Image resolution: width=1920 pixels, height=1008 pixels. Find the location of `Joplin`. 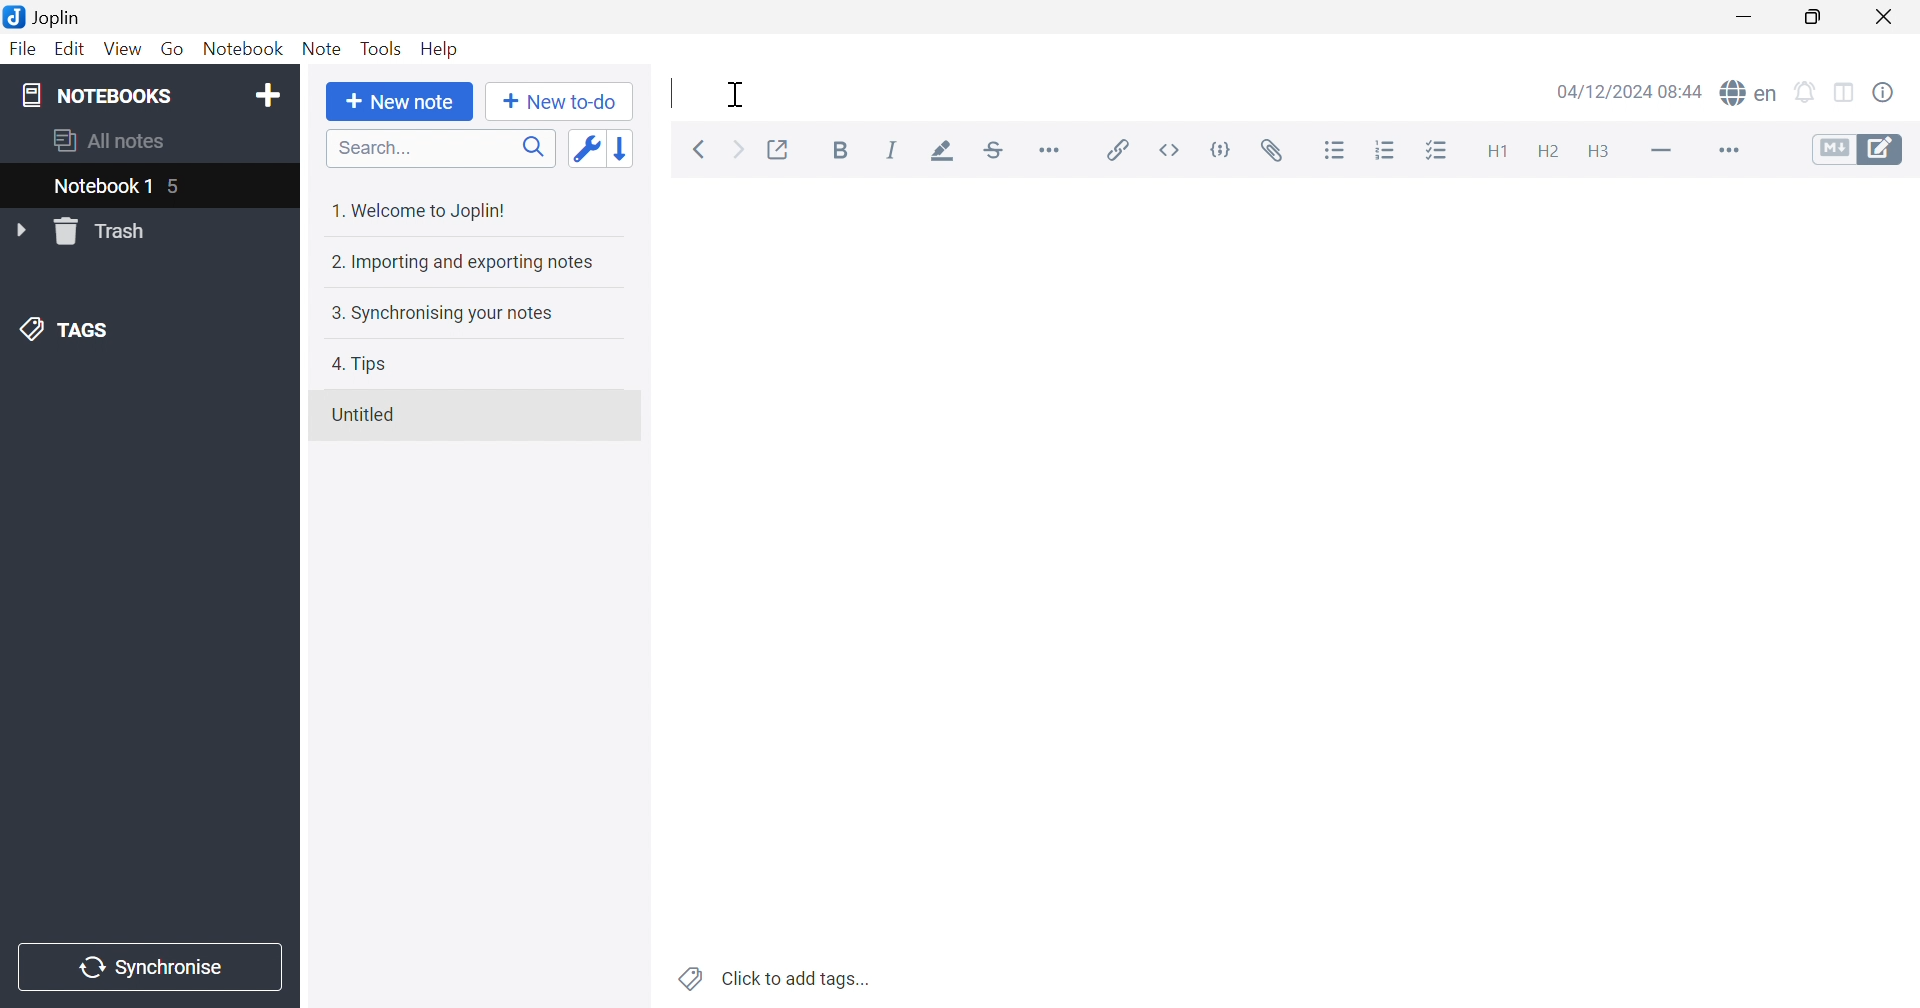

Joplin is located at coordinates (44, 17).